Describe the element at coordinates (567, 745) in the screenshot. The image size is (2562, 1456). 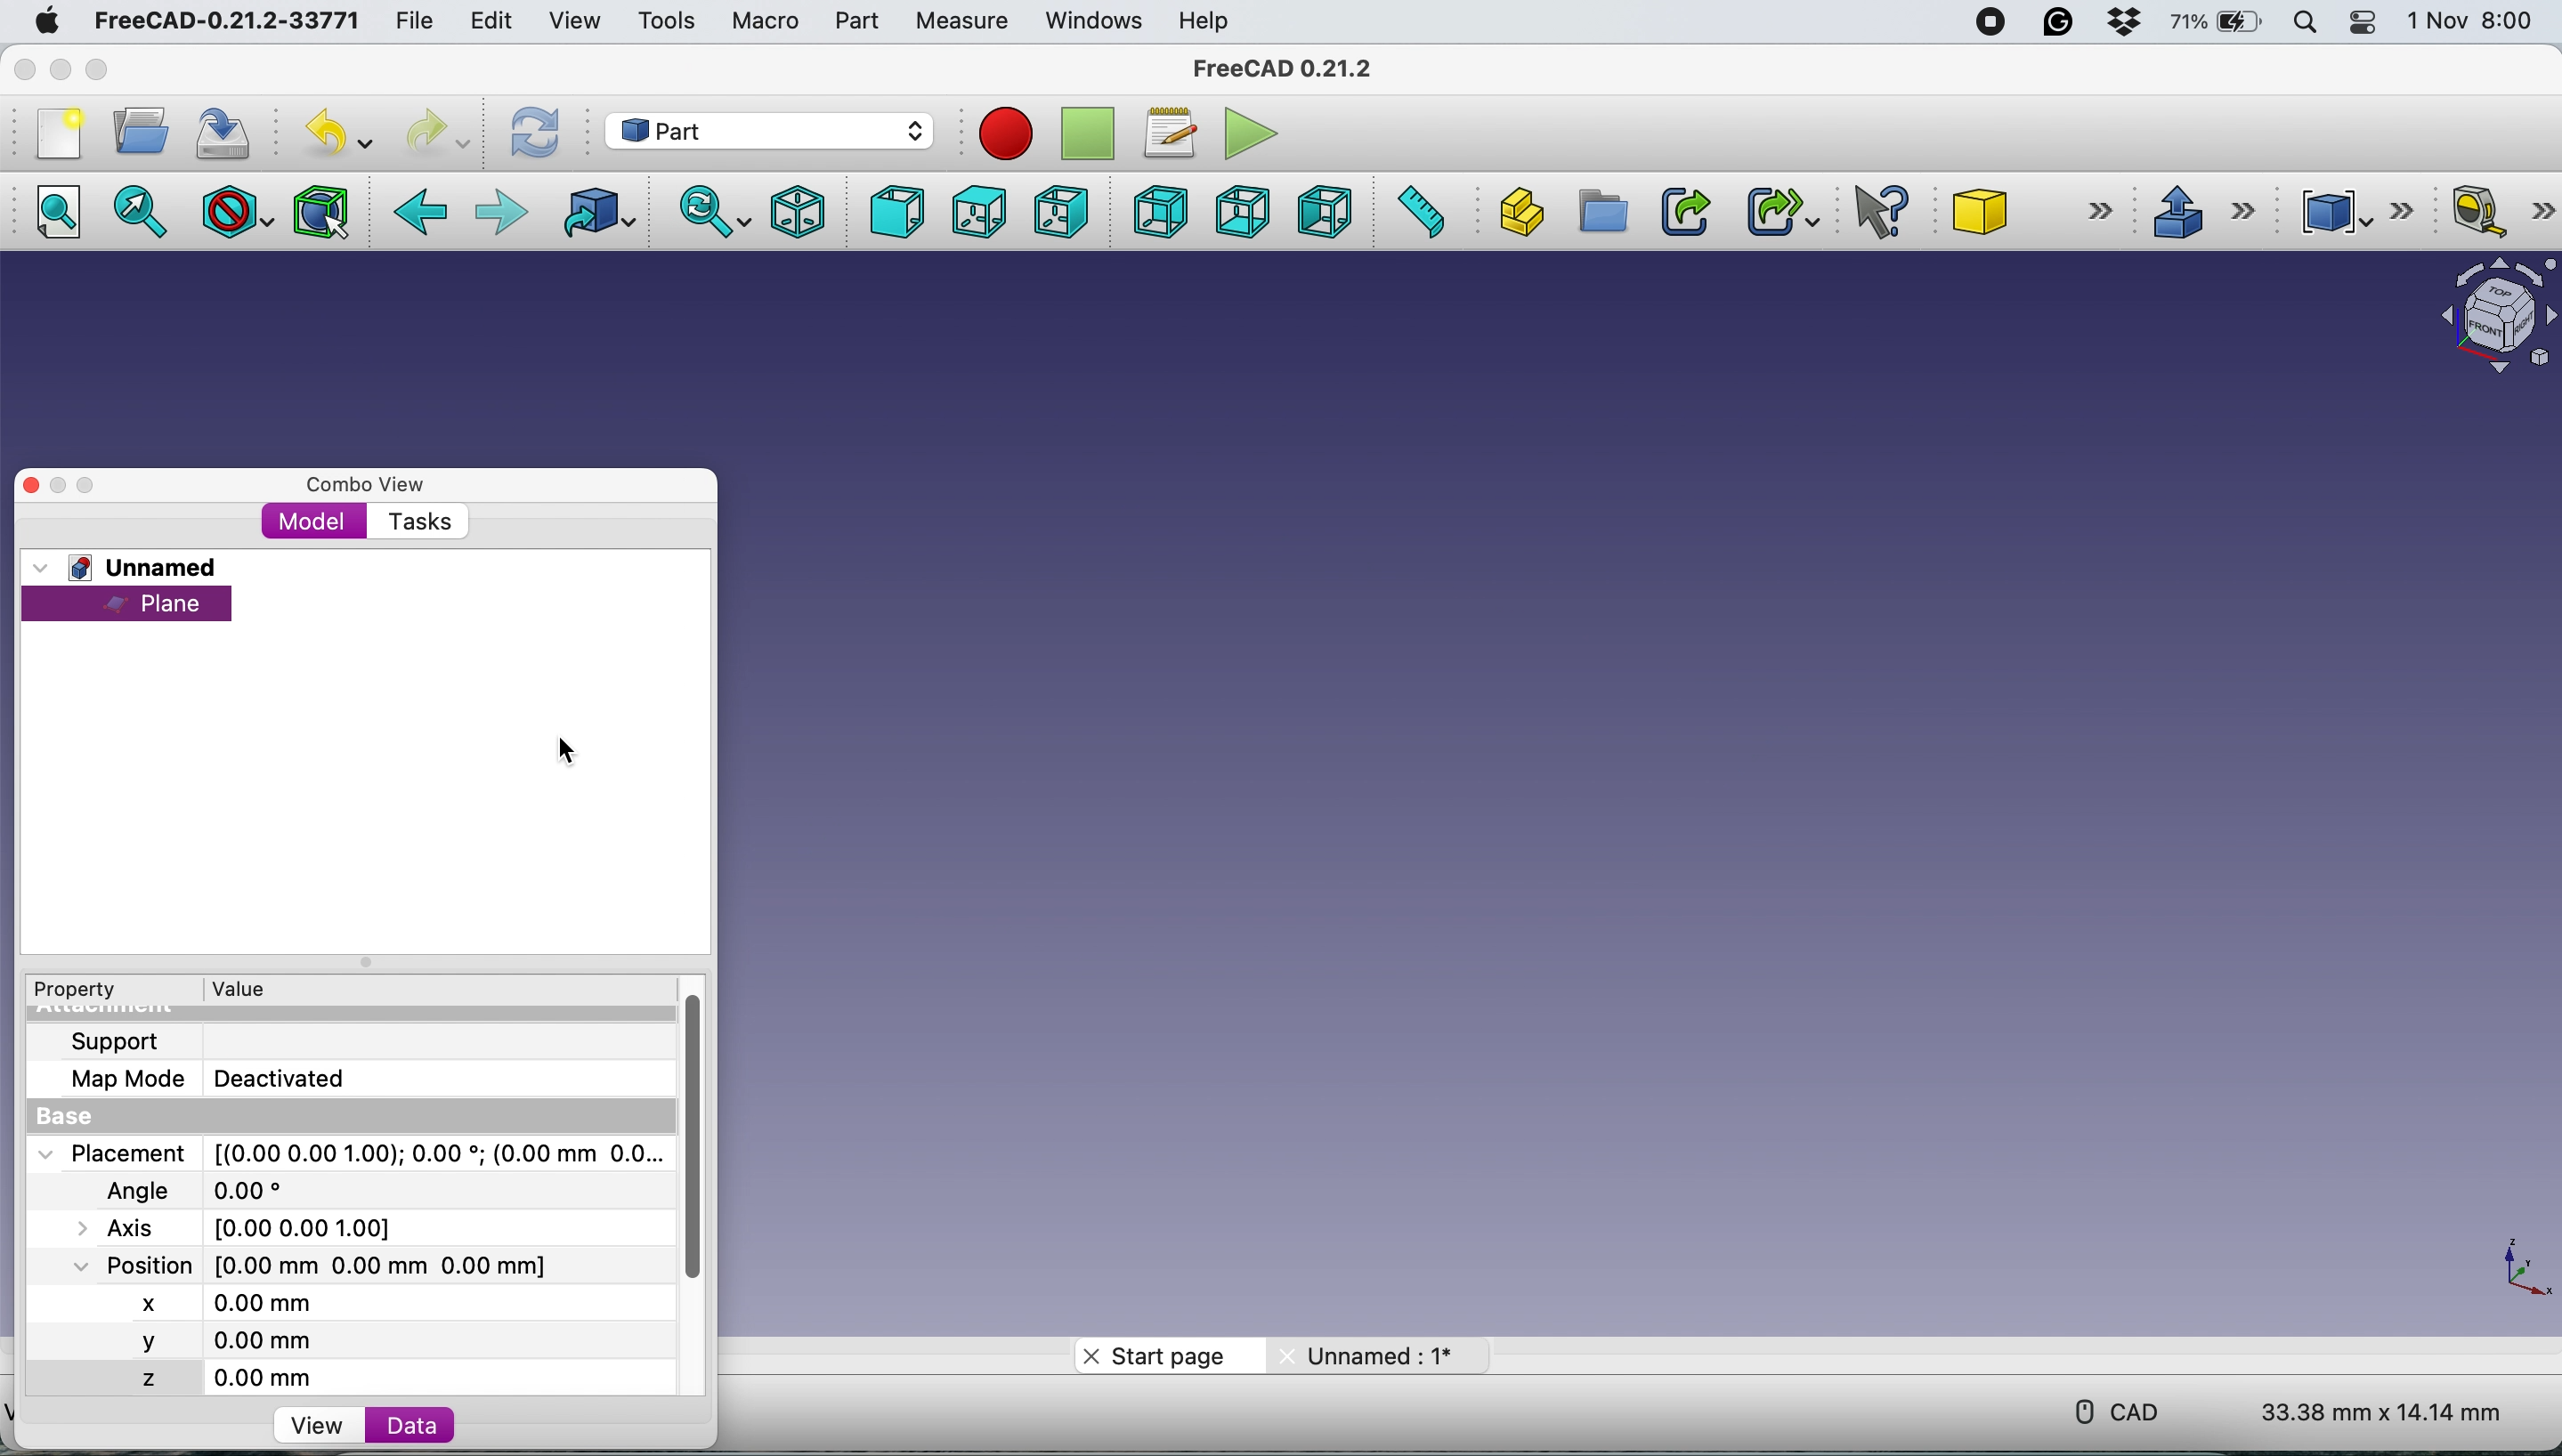
I see `cursor` at that location.